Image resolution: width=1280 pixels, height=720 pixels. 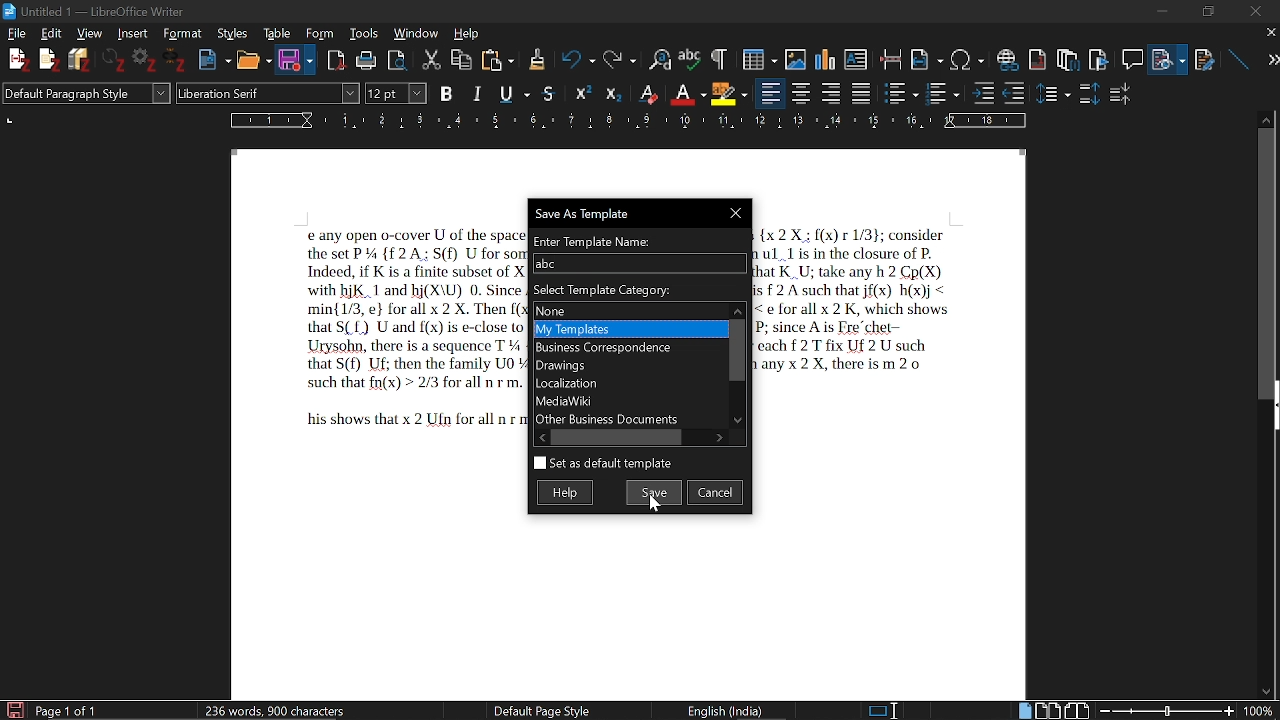 I want to click on Find and replace , so click(x=657, y=58).